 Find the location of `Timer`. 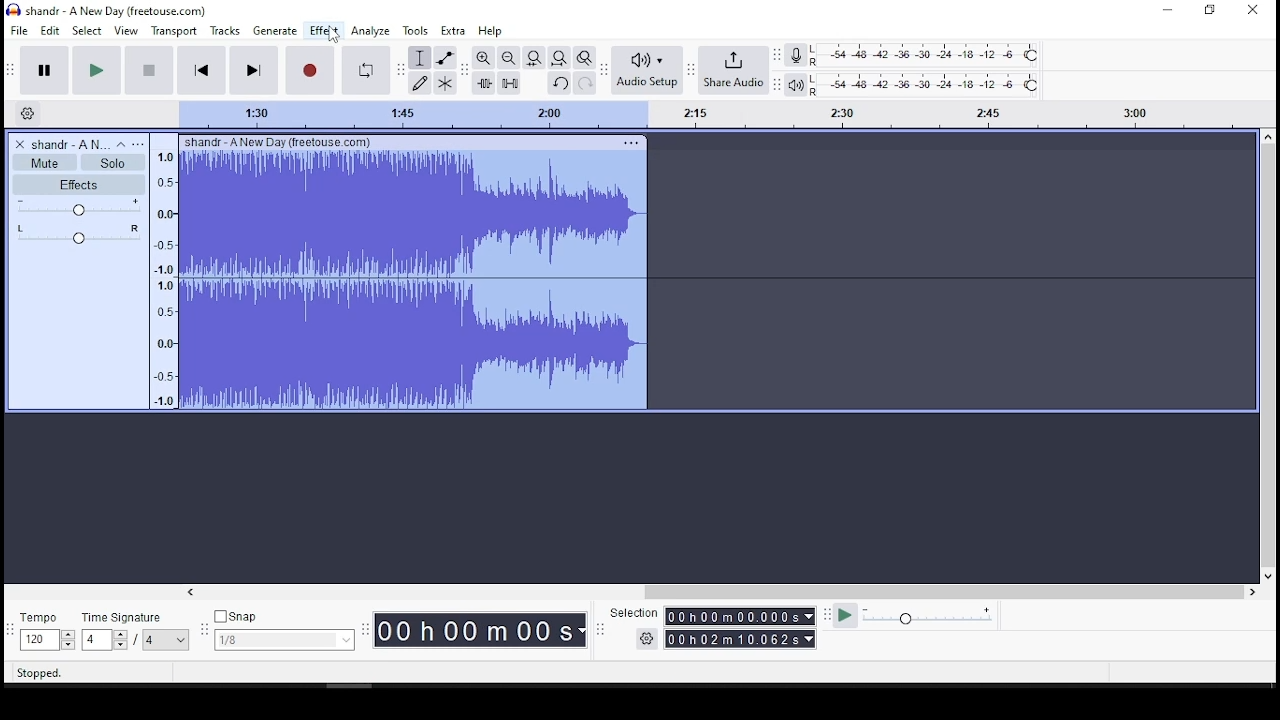

Timer is located at coordinates (480, 632).